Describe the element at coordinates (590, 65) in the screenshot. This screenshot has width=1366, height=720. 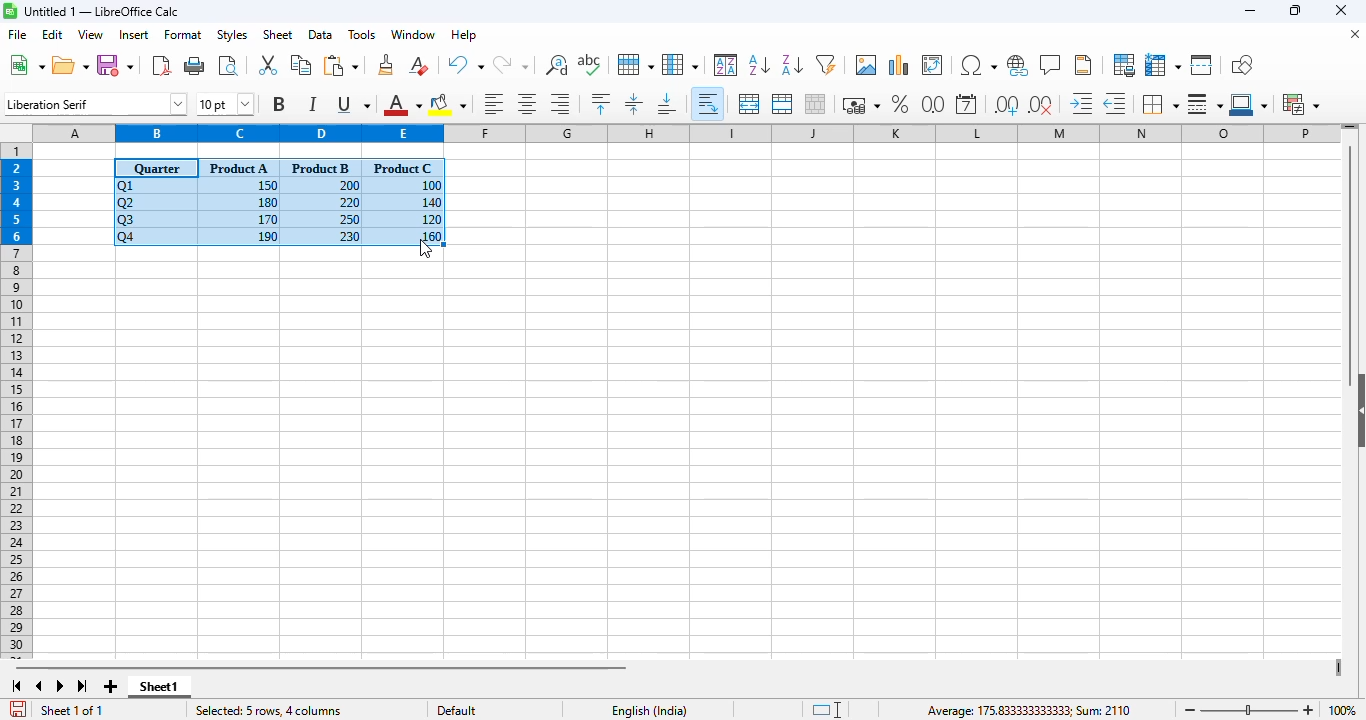
I see `spelling` at that location.